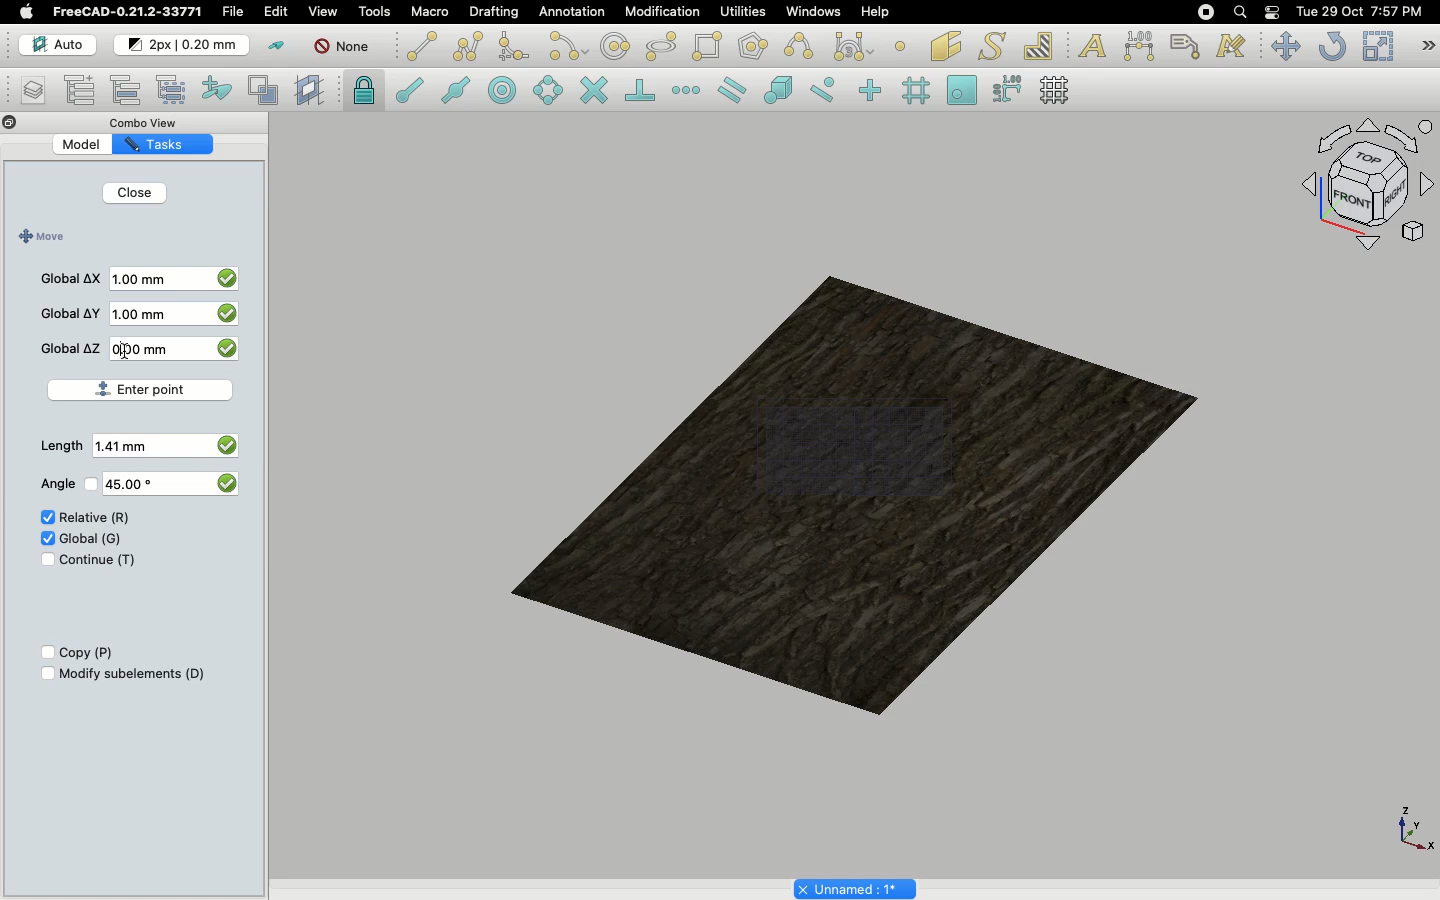  Describe the element at coordinates (174, 143) in the screenshot. I see `Tasks` at that location.